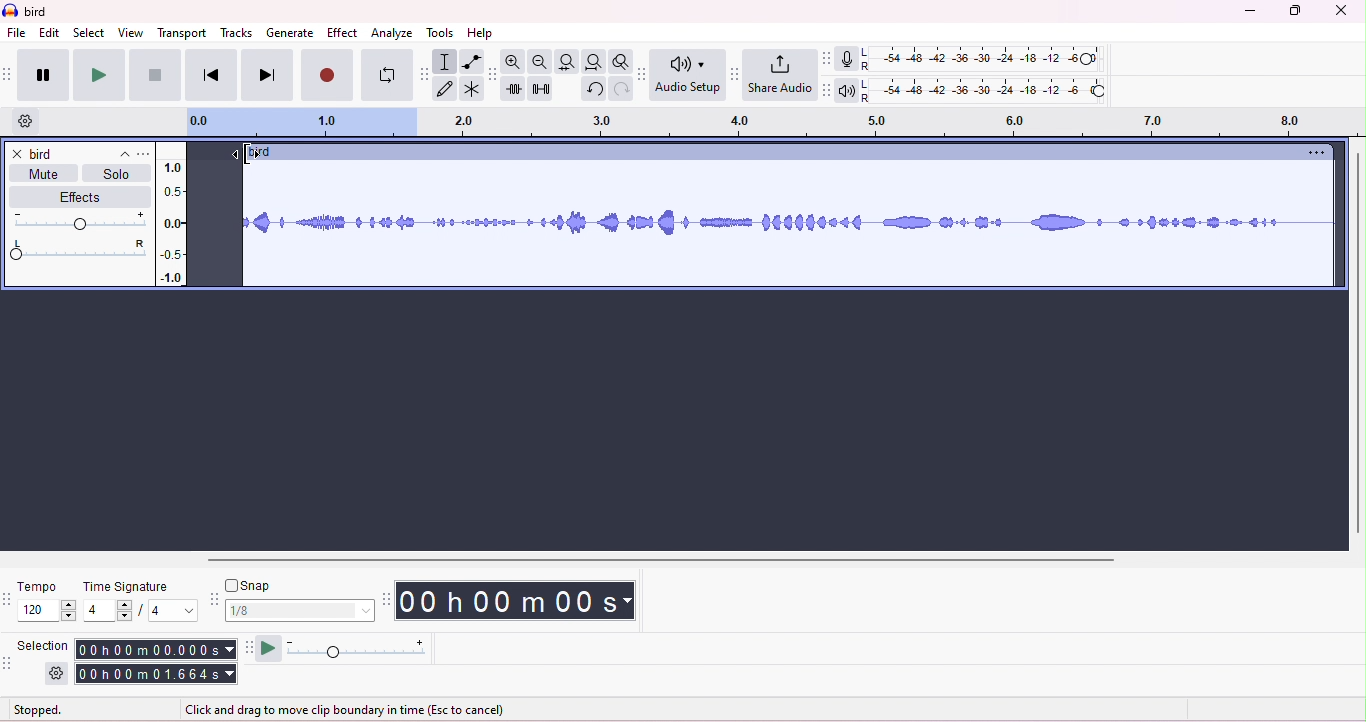  I want to click on play at speed/ play at speed once, so click(268, 648).